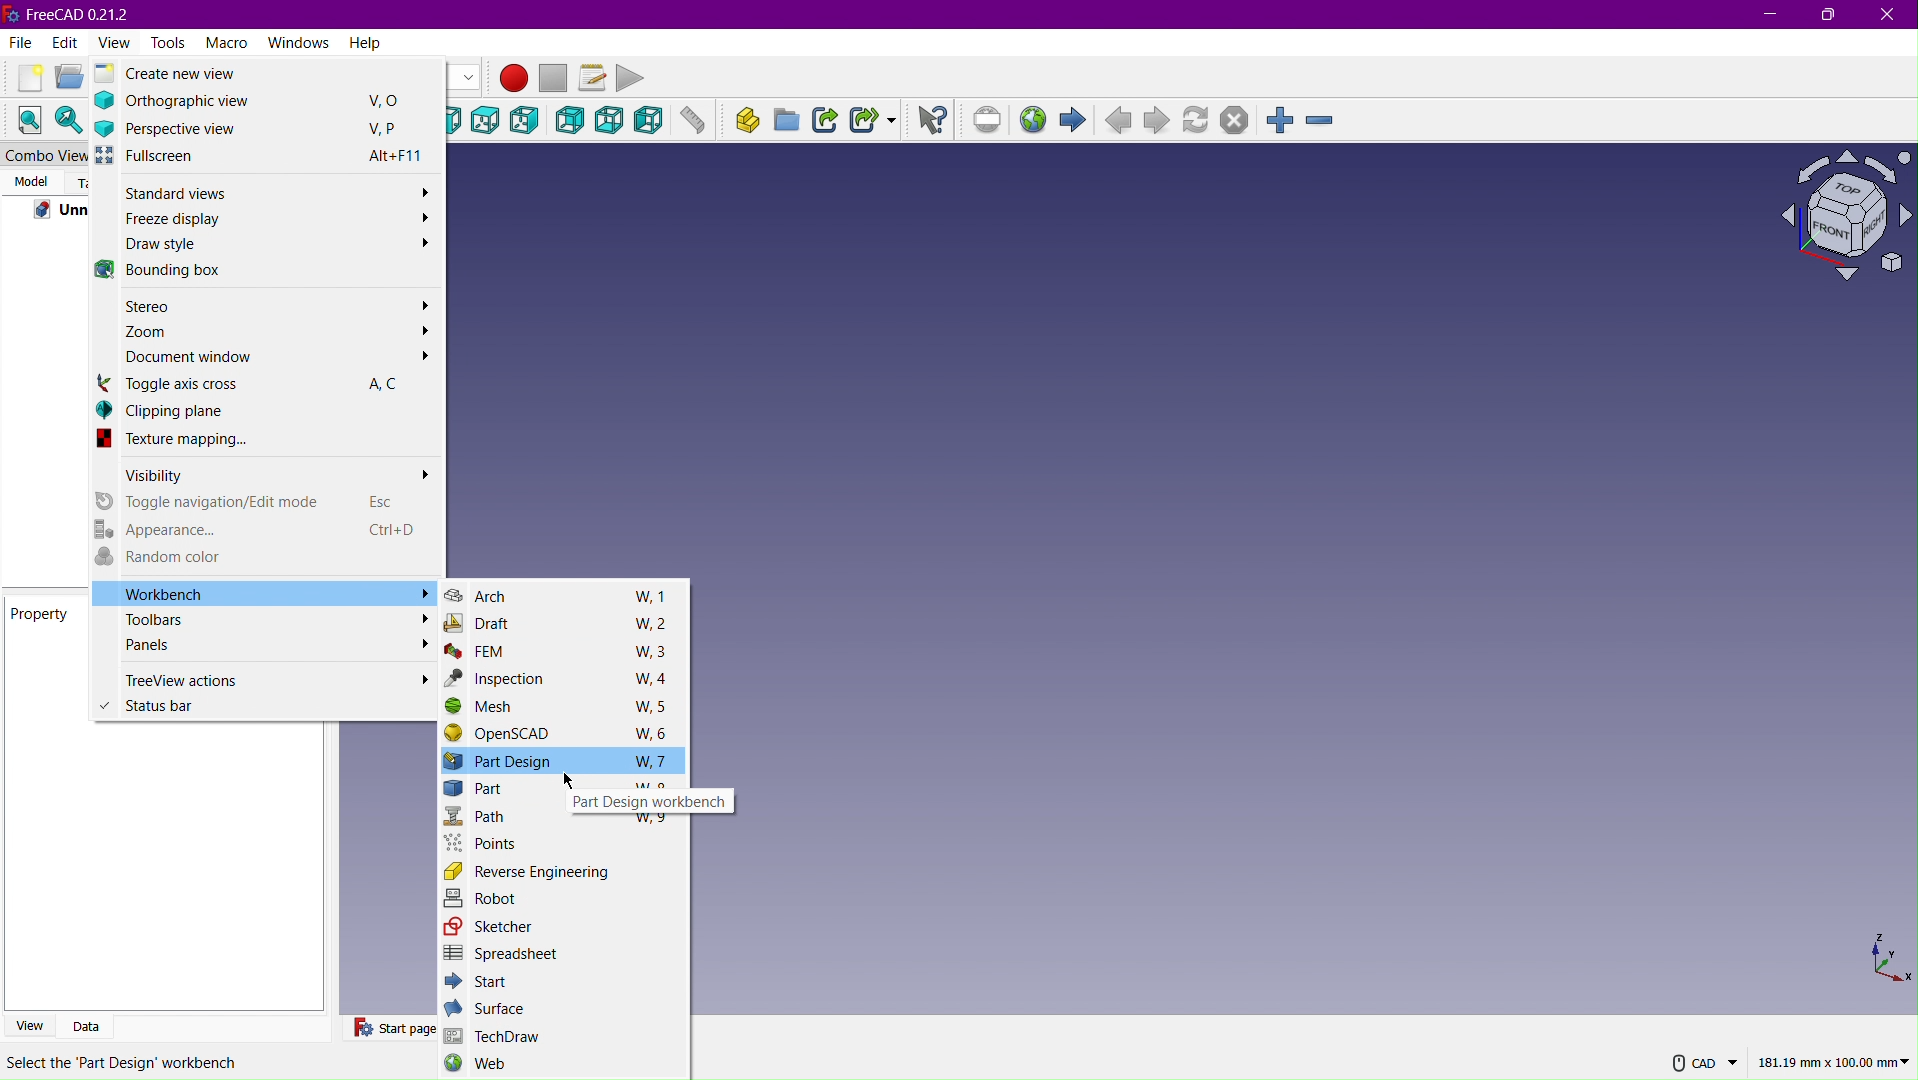  What do you see at coordinates (486, 120) in the screenshot?
I see `Top` at bounding box center [486, 120].